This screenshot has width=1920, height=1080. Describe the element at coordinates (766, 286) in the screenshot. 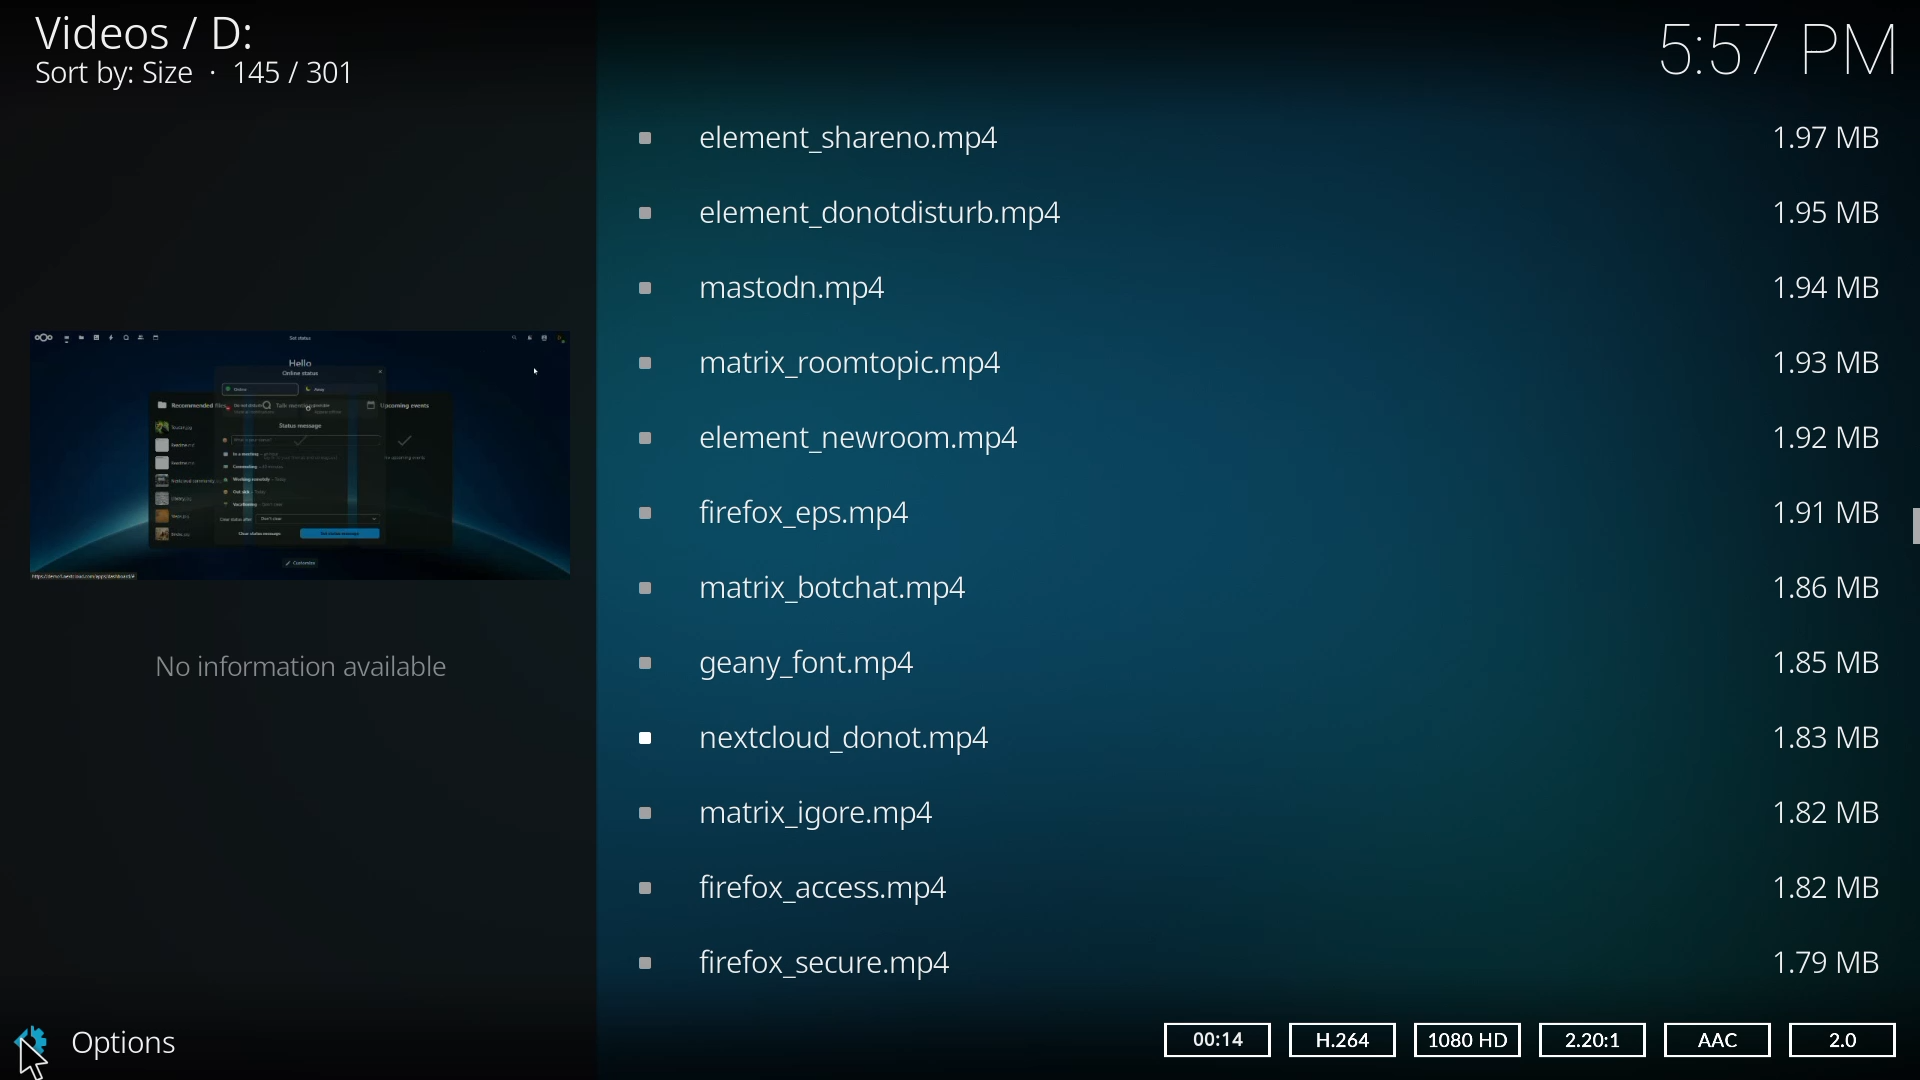

I see `video` at that location.